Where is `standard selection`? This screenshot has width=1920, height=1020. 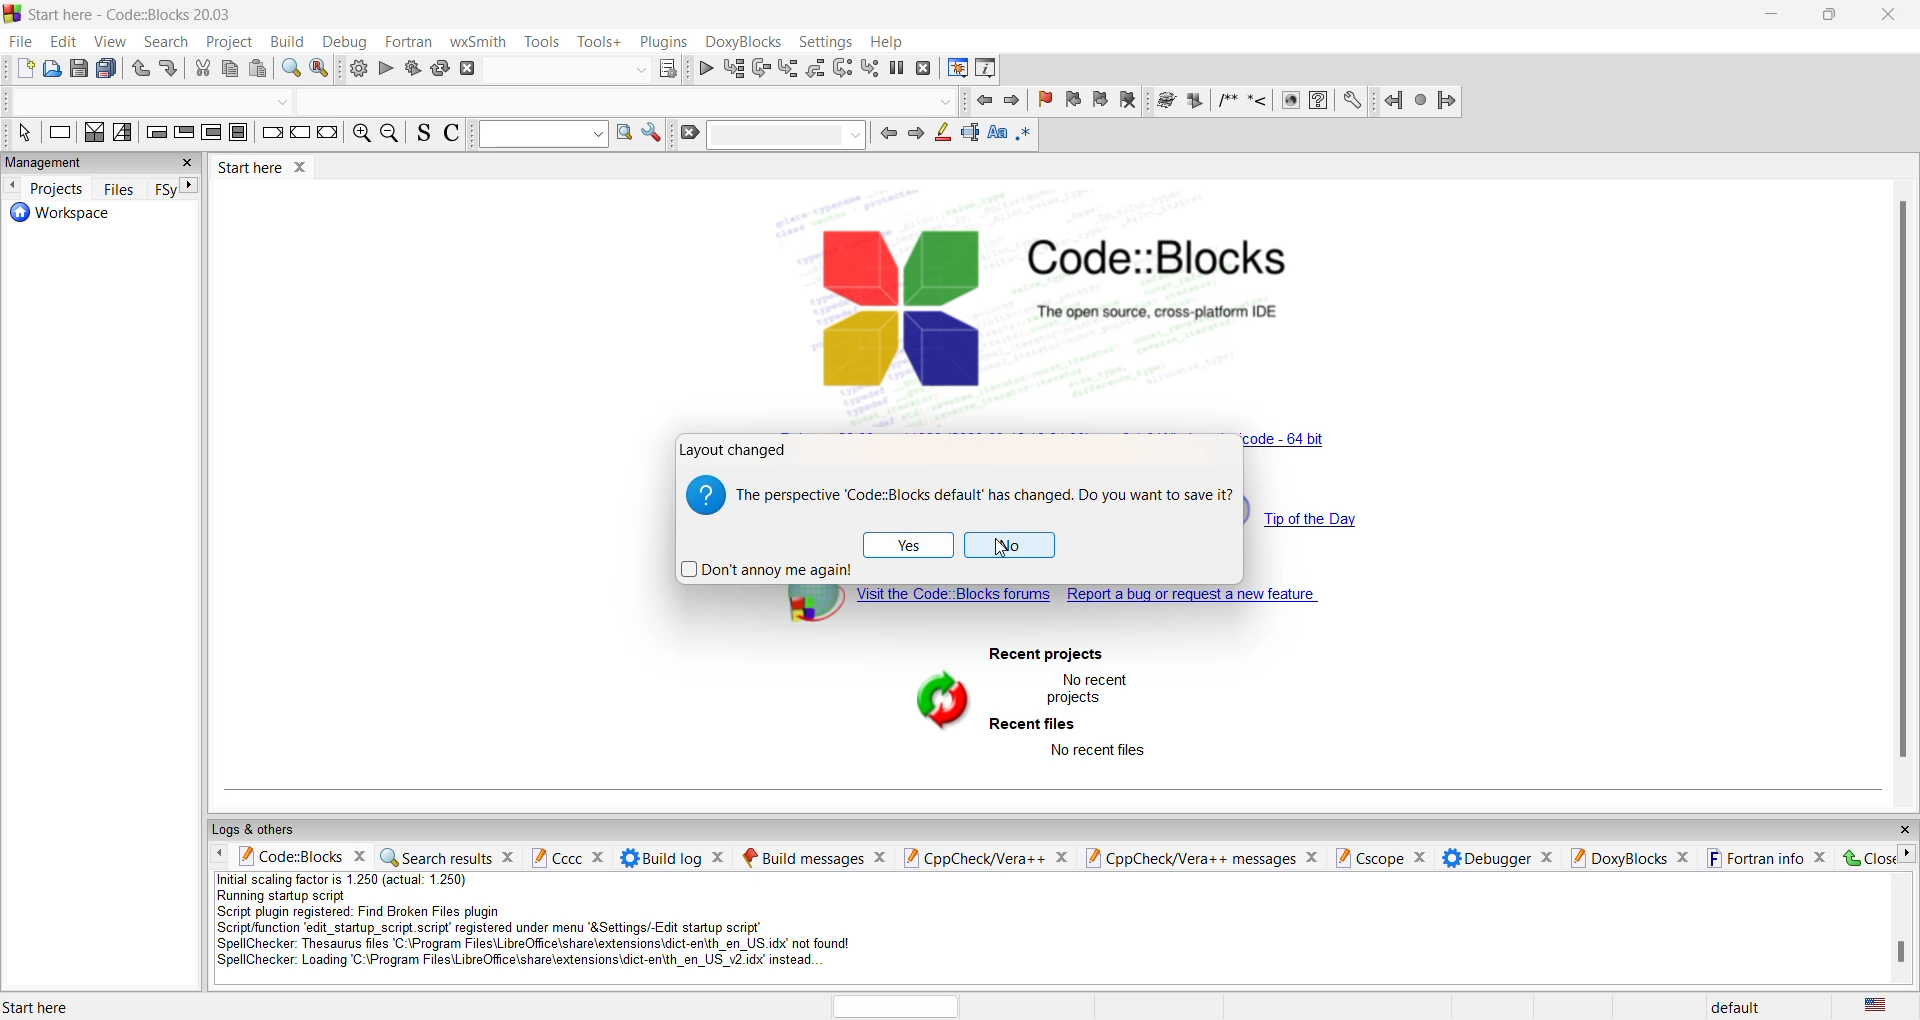 standard selection is located at coordinates (967, 136).